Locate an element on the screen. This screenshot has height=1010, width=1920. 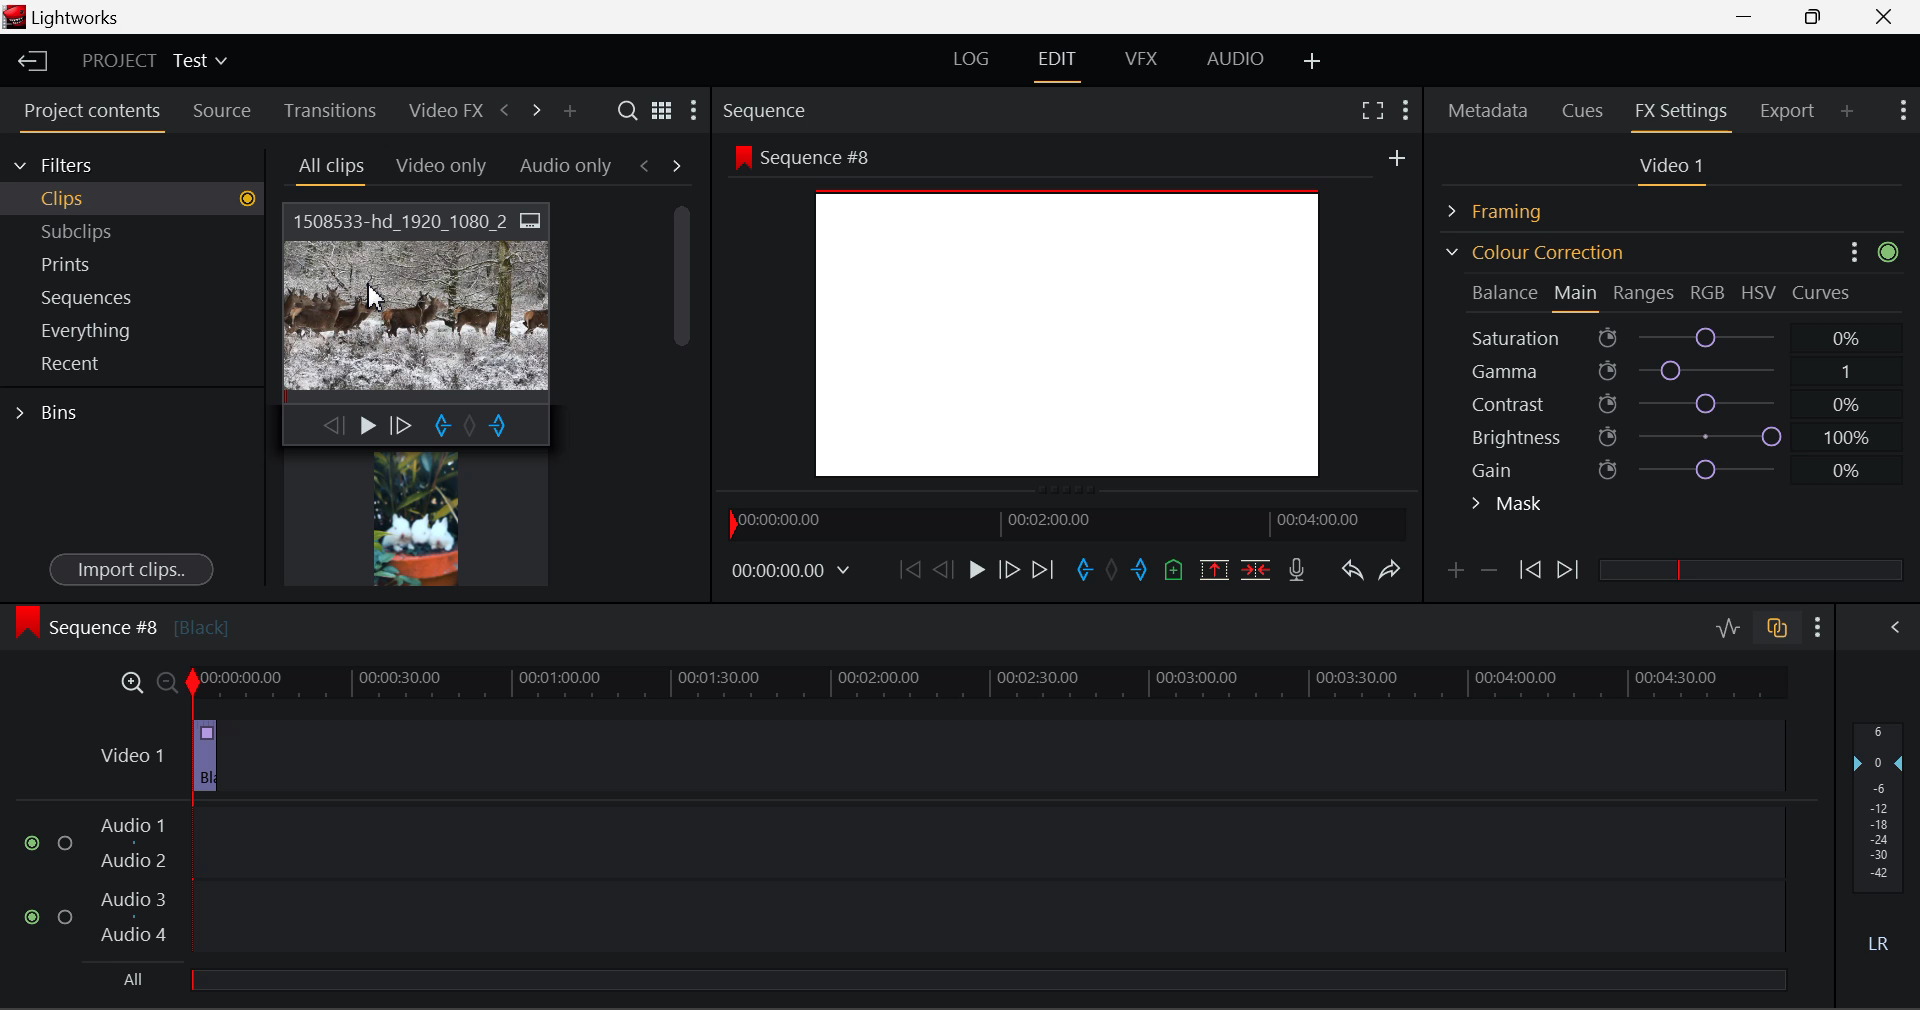
Project Title is located at coordinates (155, 62).